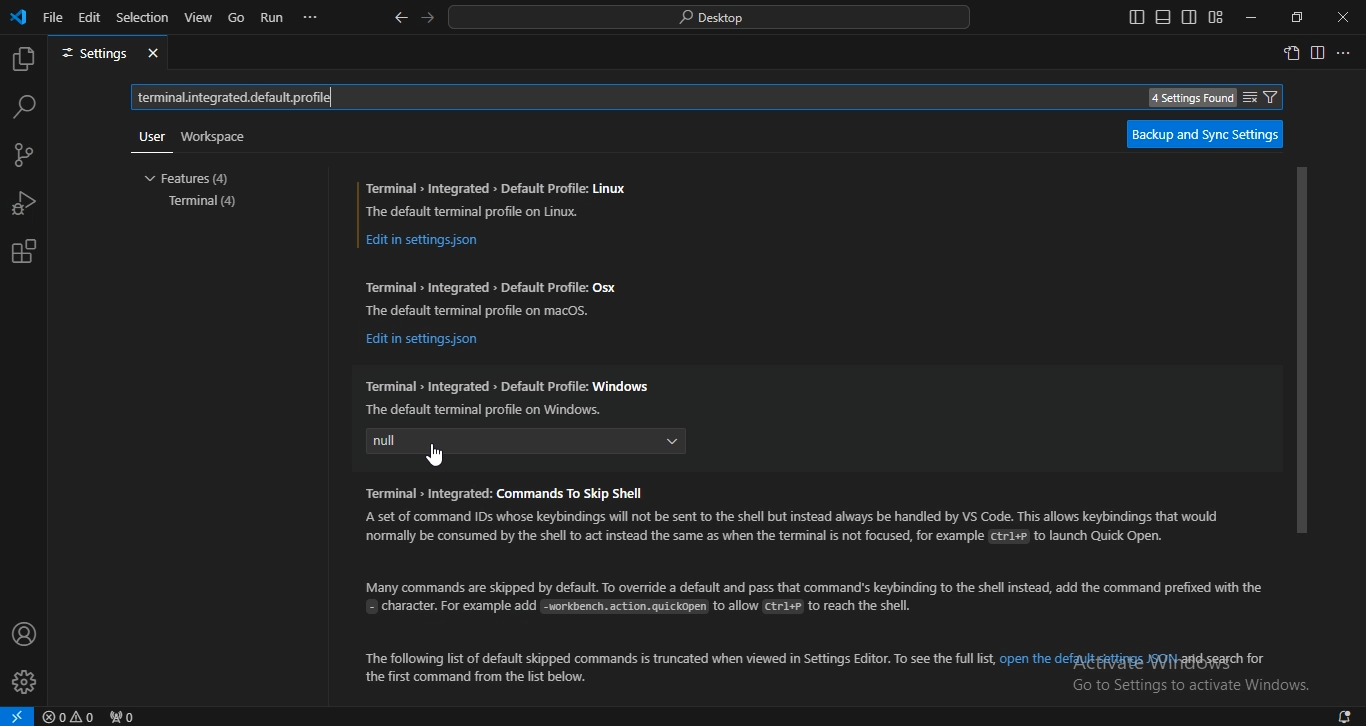 The height and width of the screenshot is (726, 1366). Describe the element at coordinates (144, 16) in the screenshot. I see `selection` at that location.